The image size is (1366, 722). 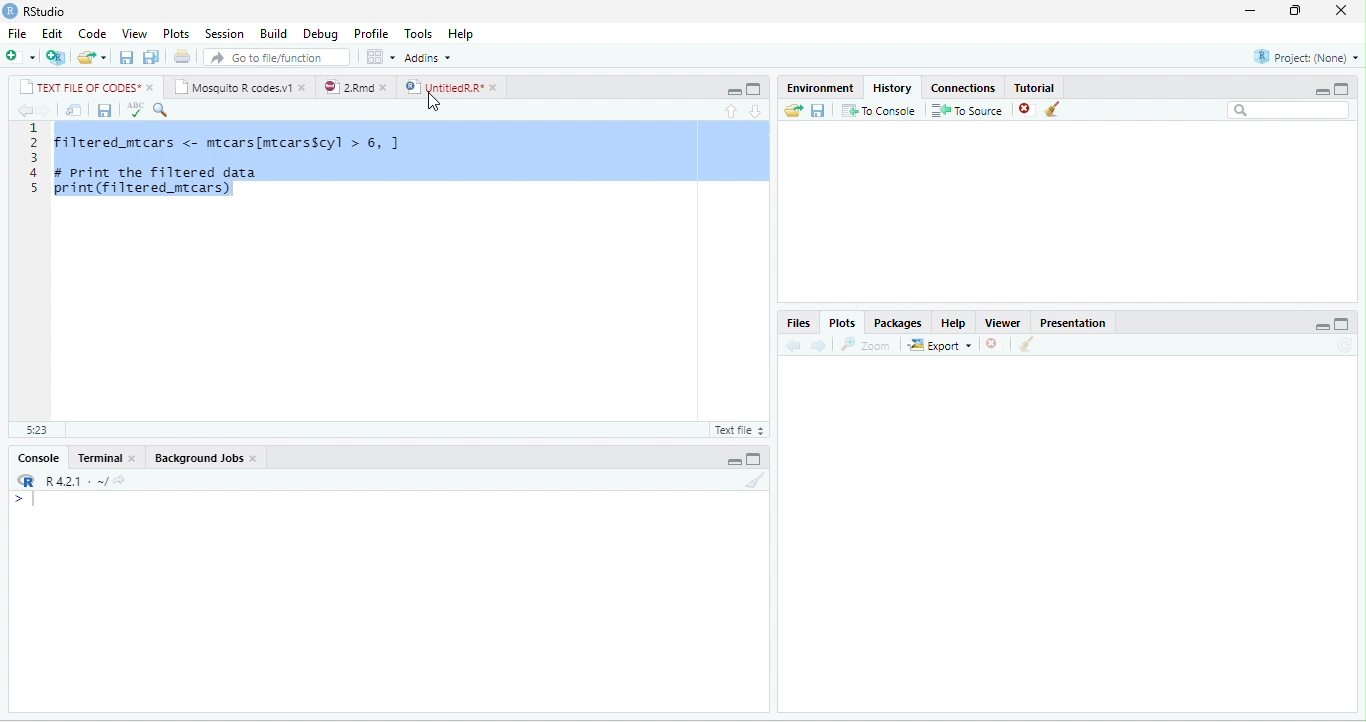 What do you see at coordinates (136, 108) in the screenshot?
I see `ABC` at bounding box center [136, 108].